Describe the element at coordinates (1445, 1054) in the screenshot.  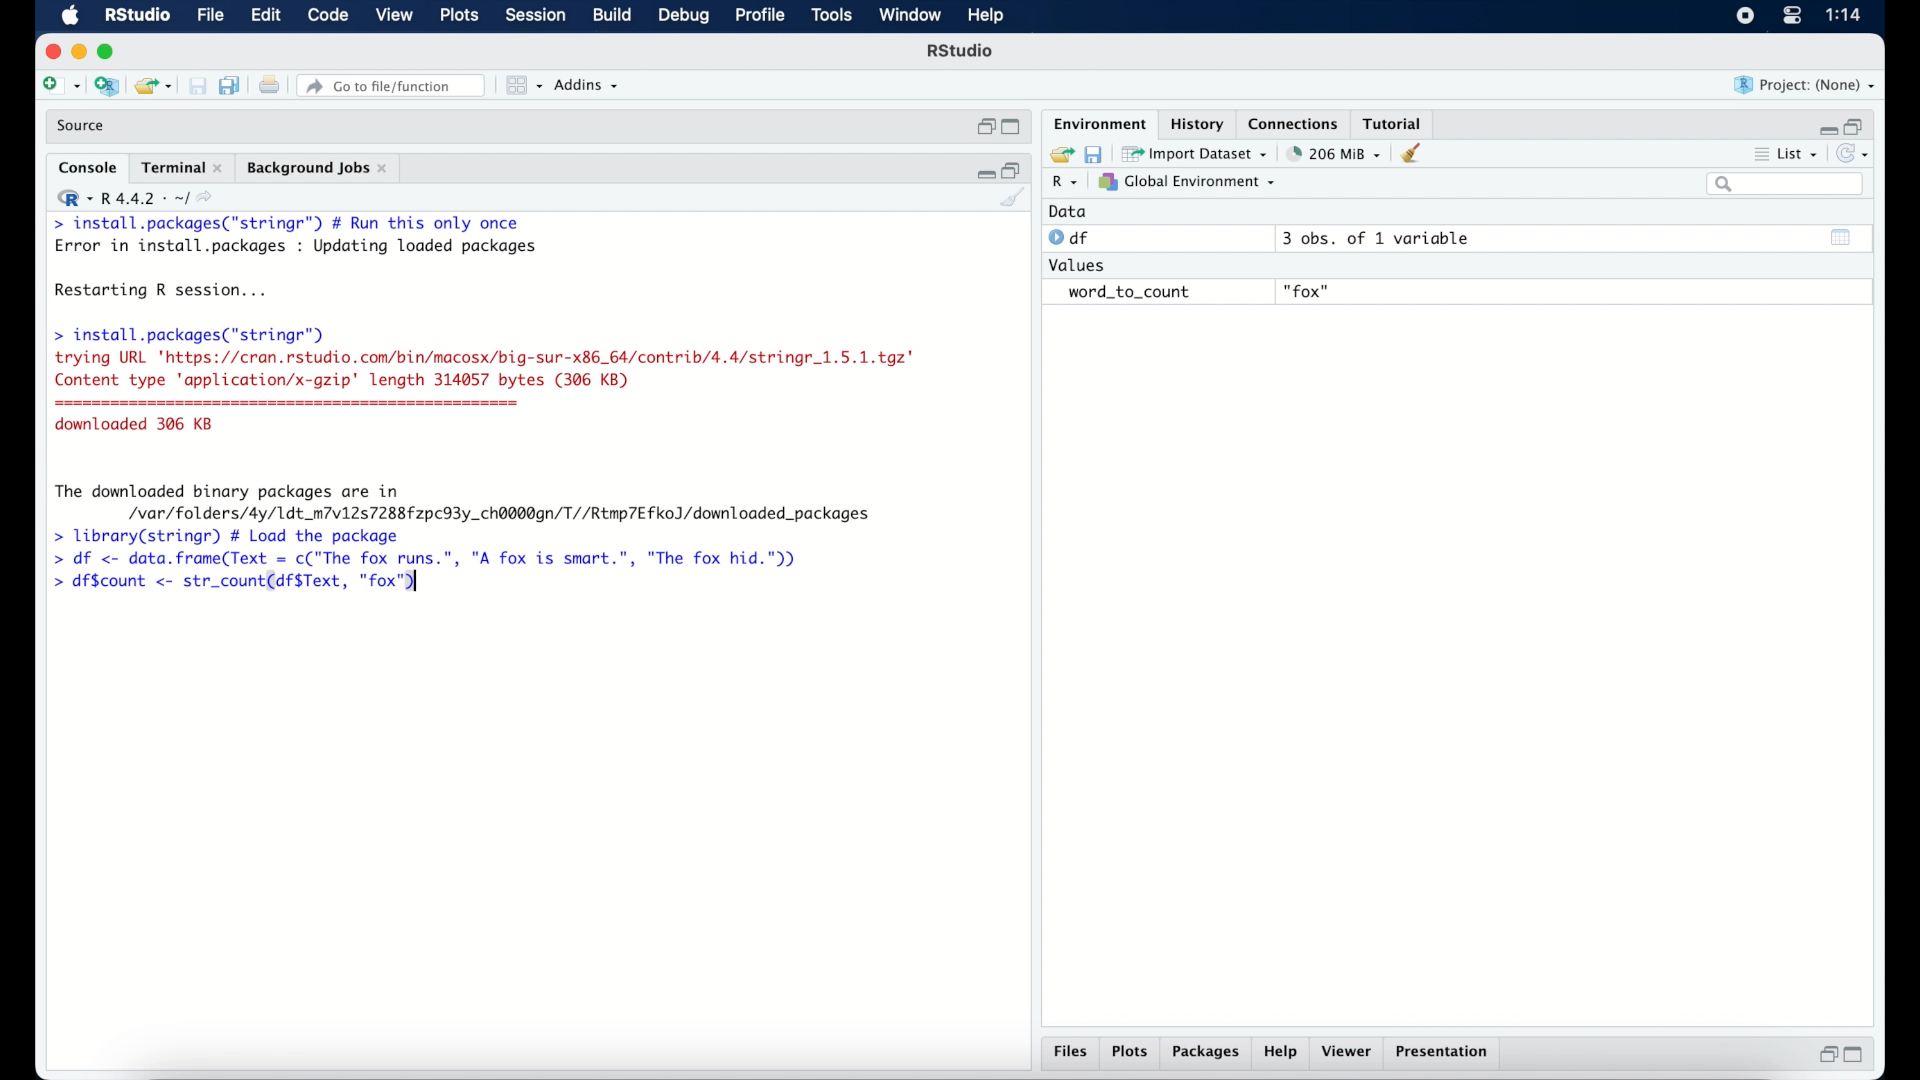
I see `presentation` at that location.